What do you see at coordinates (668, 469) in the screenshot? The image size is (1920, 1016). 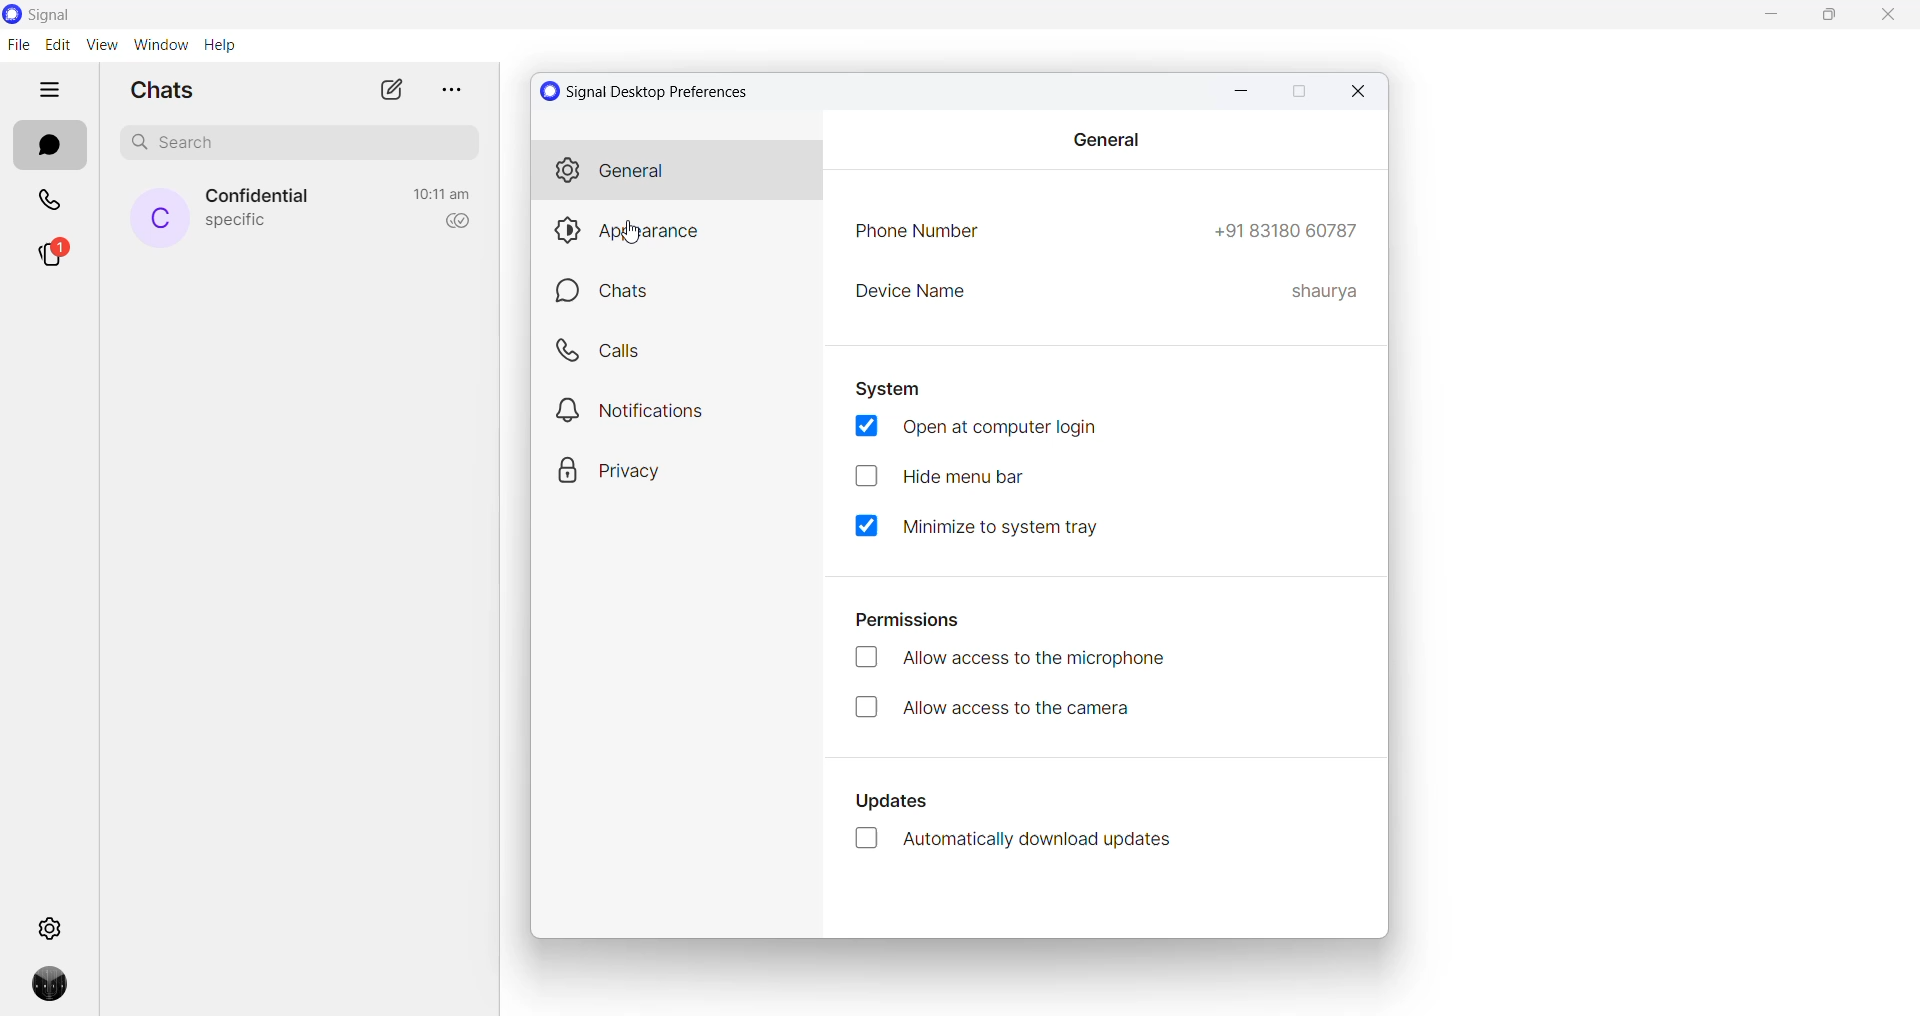 I see `privacy` at bounding box center [668, 469].